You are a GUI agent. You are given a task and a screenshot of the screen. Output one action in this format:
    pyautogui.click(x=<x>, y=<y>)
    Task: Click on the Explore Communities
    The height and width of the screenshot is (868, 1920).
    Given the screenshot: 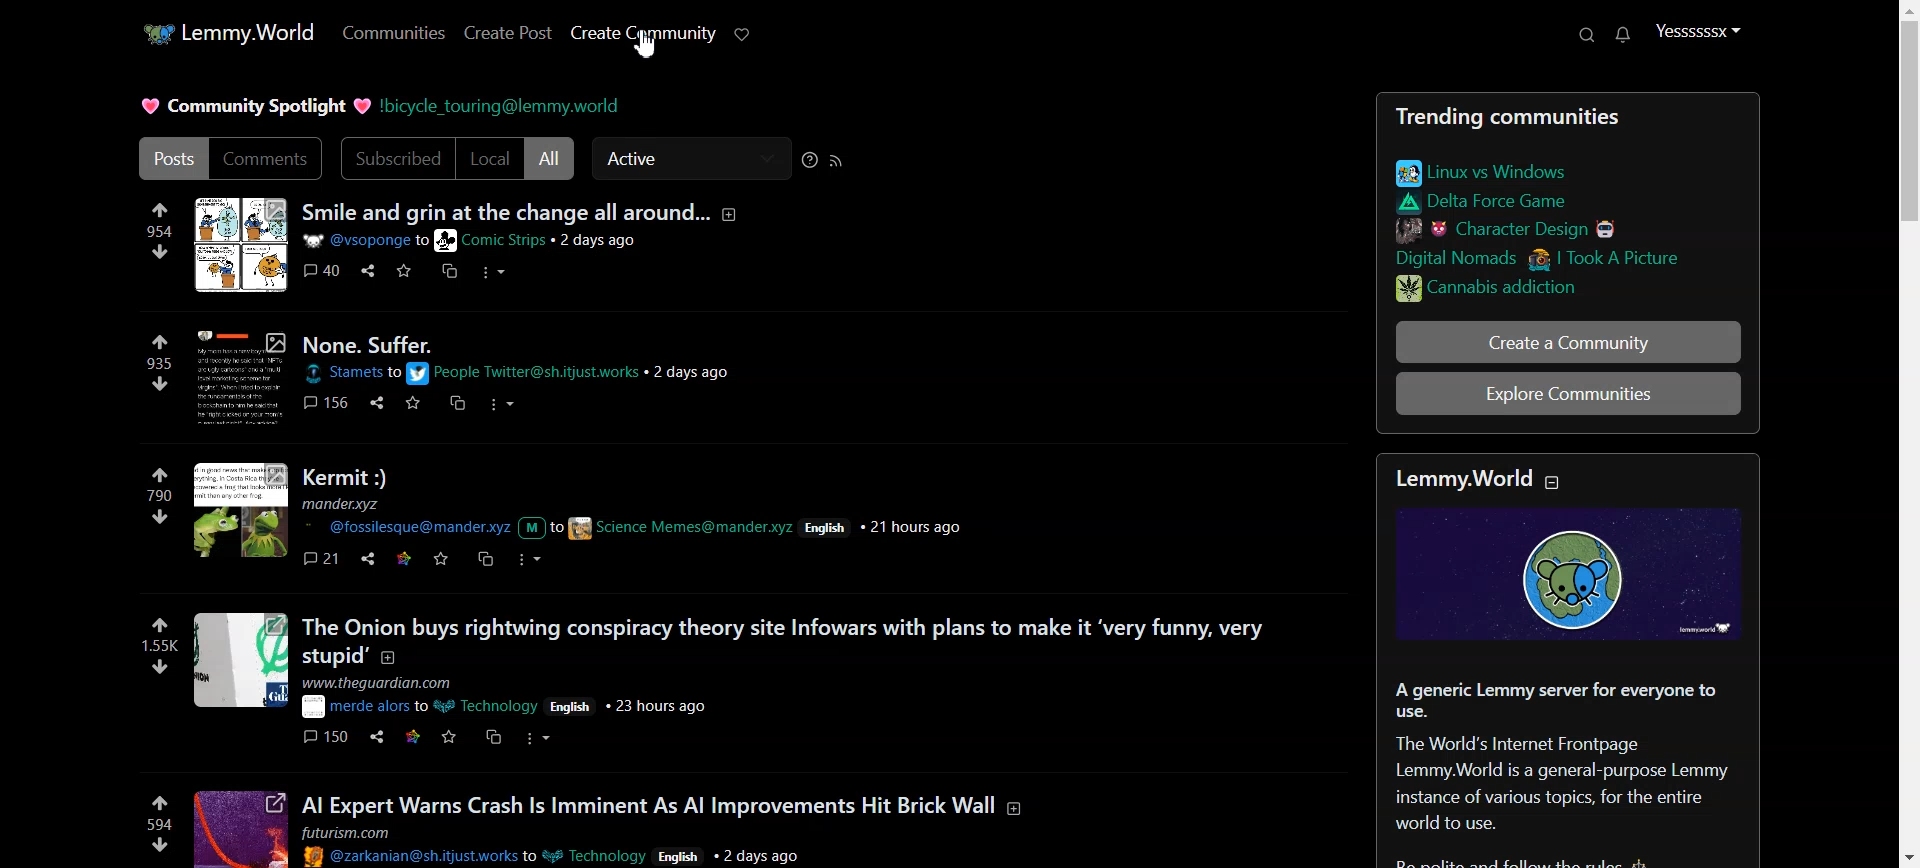 What is the action you would take?
    pyautogui.click(x=1568, y=393)
    